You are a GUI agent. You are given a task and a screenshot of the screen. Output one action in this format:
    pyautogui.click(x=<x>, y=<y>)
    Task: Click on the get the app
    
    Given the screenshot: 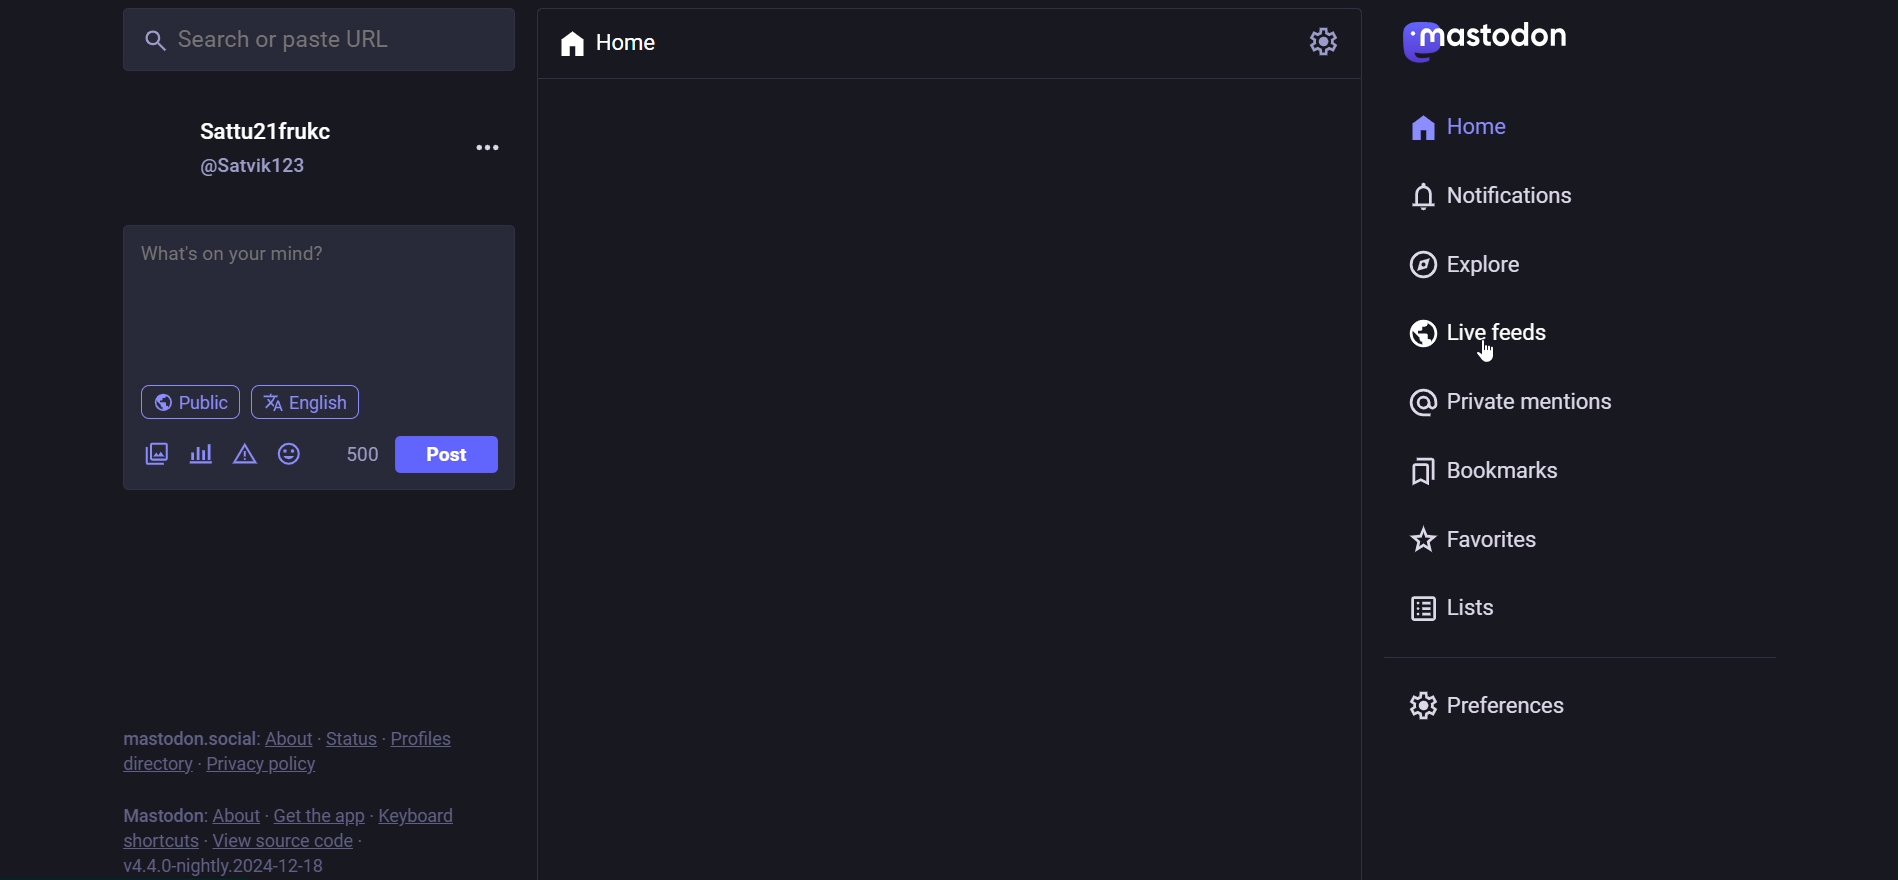 What is the action you would take?
    pyautogui.click(x=314, y=813)
    